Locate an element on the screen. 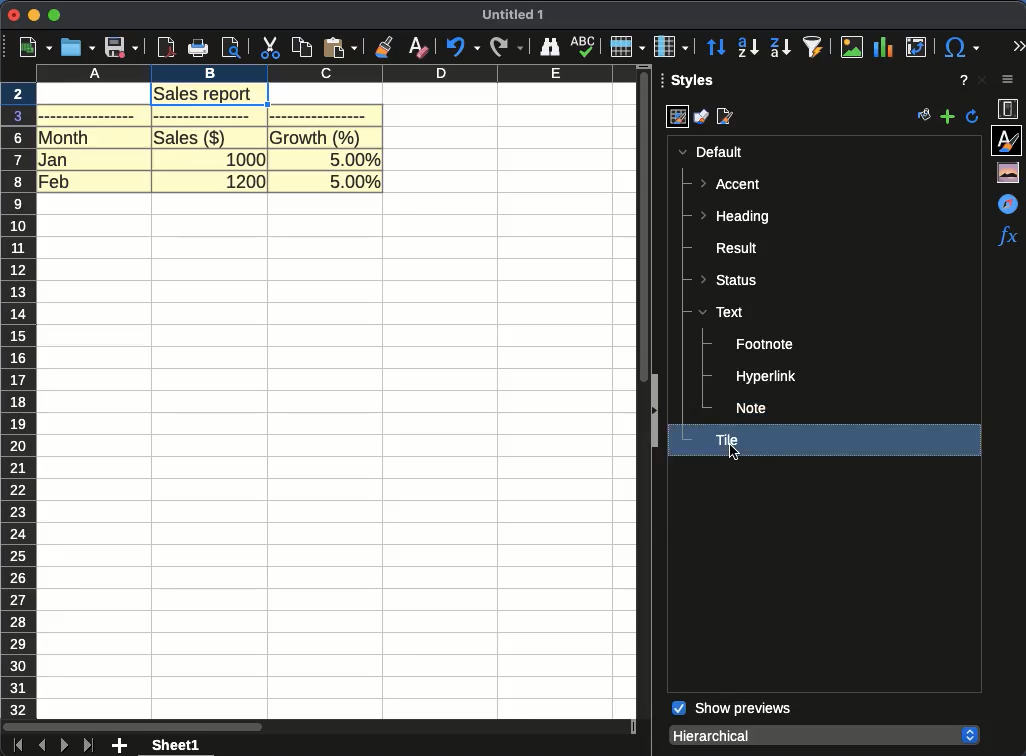 The height and width of the screenshot is (756, 1026). expand is located at coordinates (651, 413).